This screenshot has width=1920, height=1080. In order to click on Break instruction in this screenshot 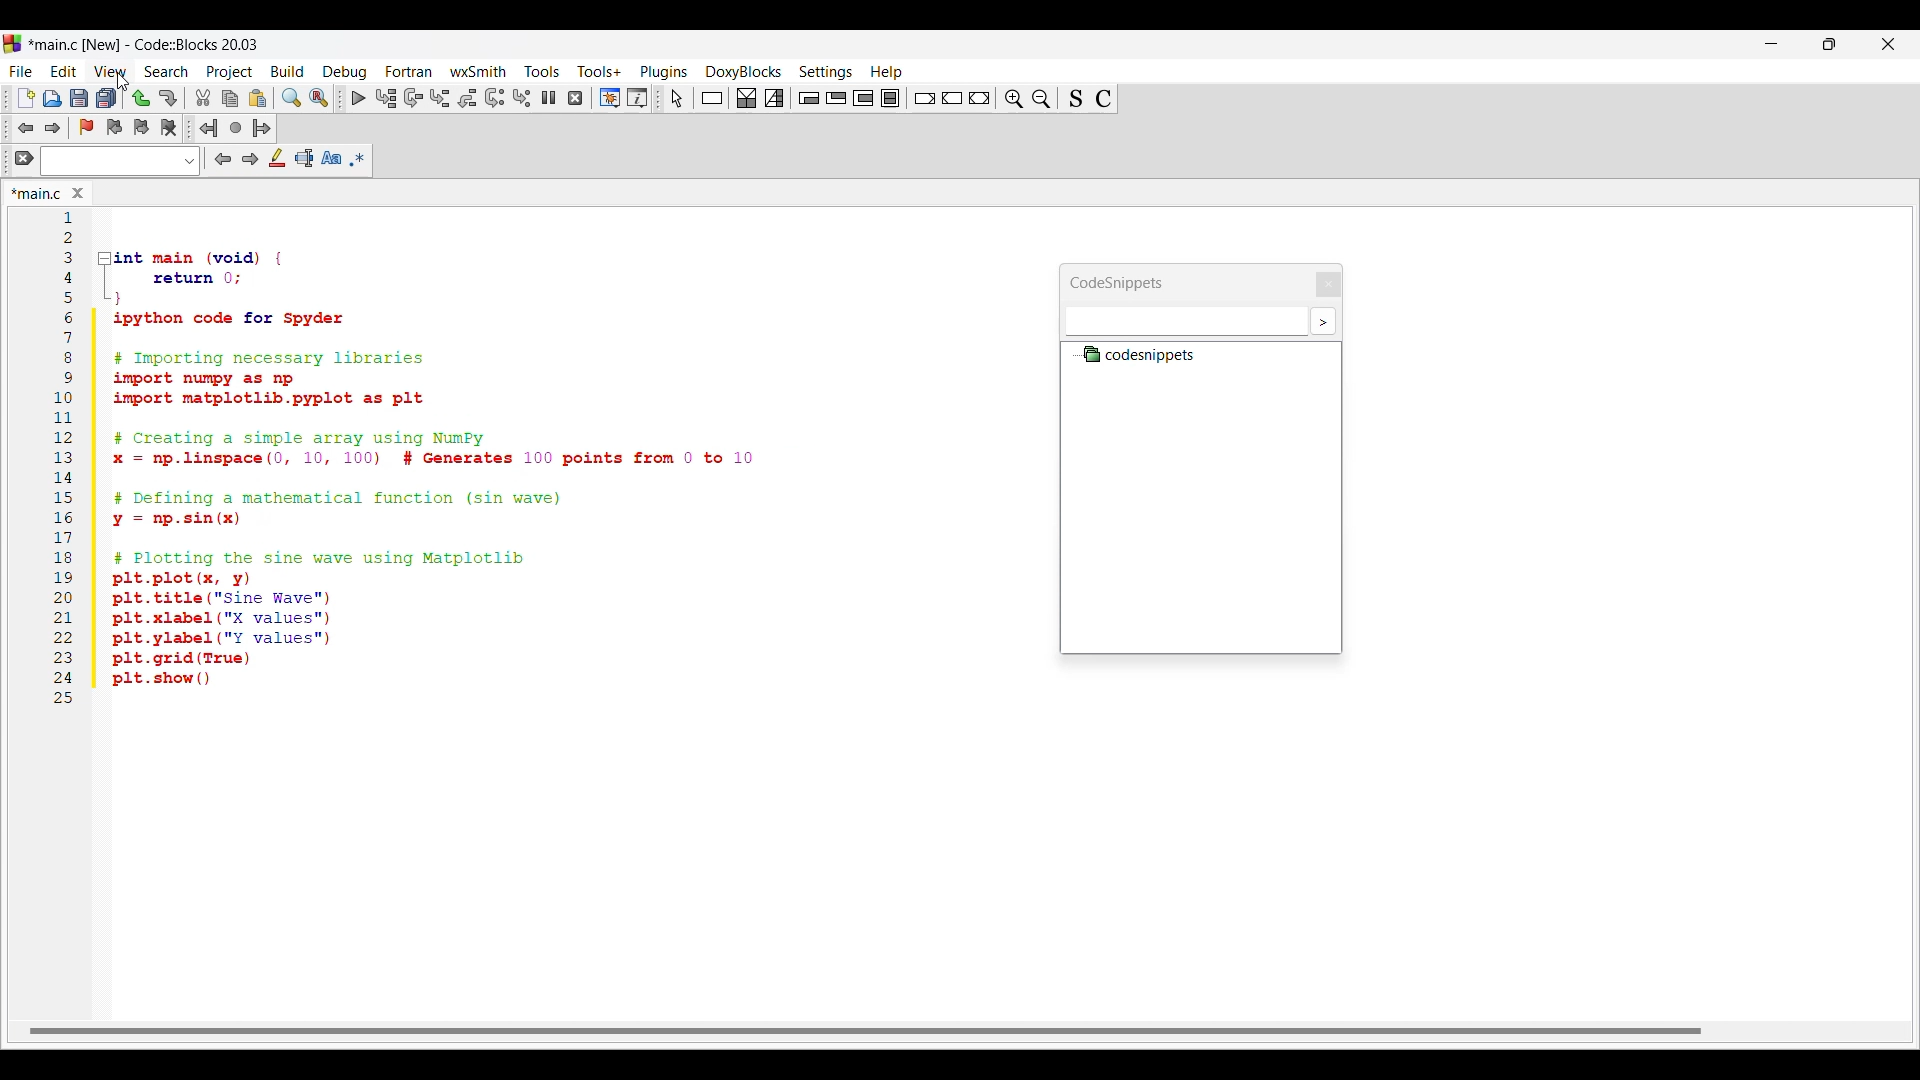, I will do `click(924, 99)`.